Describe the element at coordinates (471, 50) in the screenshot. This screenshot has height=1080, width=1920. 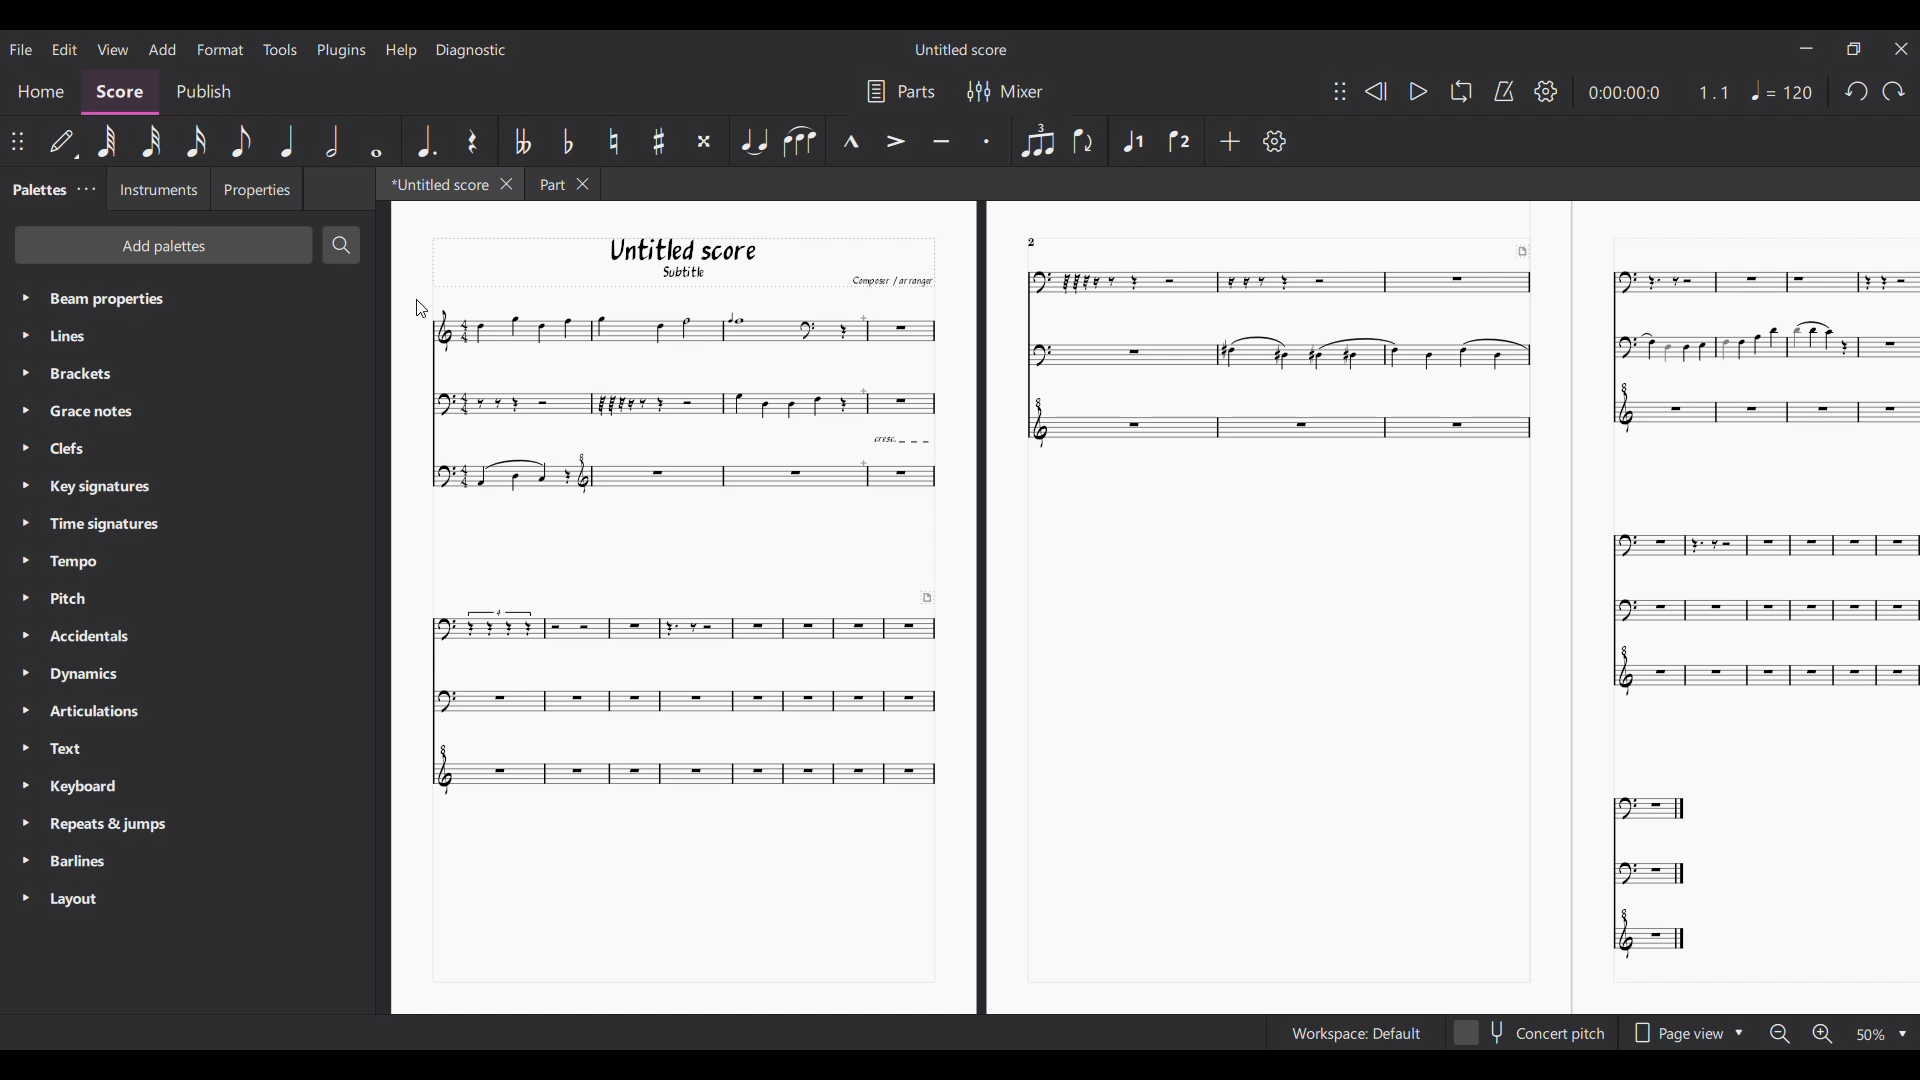
I see `Diagnostic` at that location.